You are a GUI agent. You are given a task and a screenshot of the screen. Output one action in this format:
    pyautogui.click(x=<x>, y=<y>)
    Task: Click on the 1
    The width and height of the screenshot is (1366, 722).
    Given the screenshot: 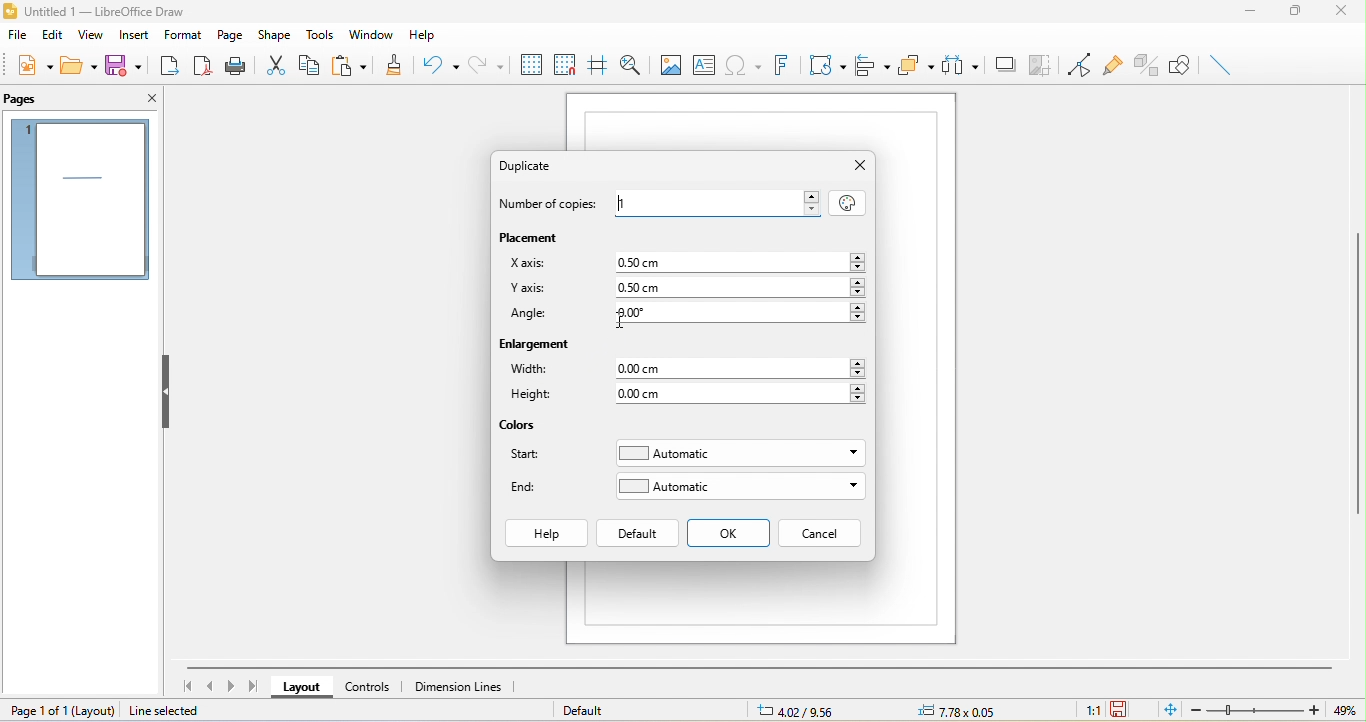 What is the action you would take?
    pyautogui.click(x=718, y=201)
    